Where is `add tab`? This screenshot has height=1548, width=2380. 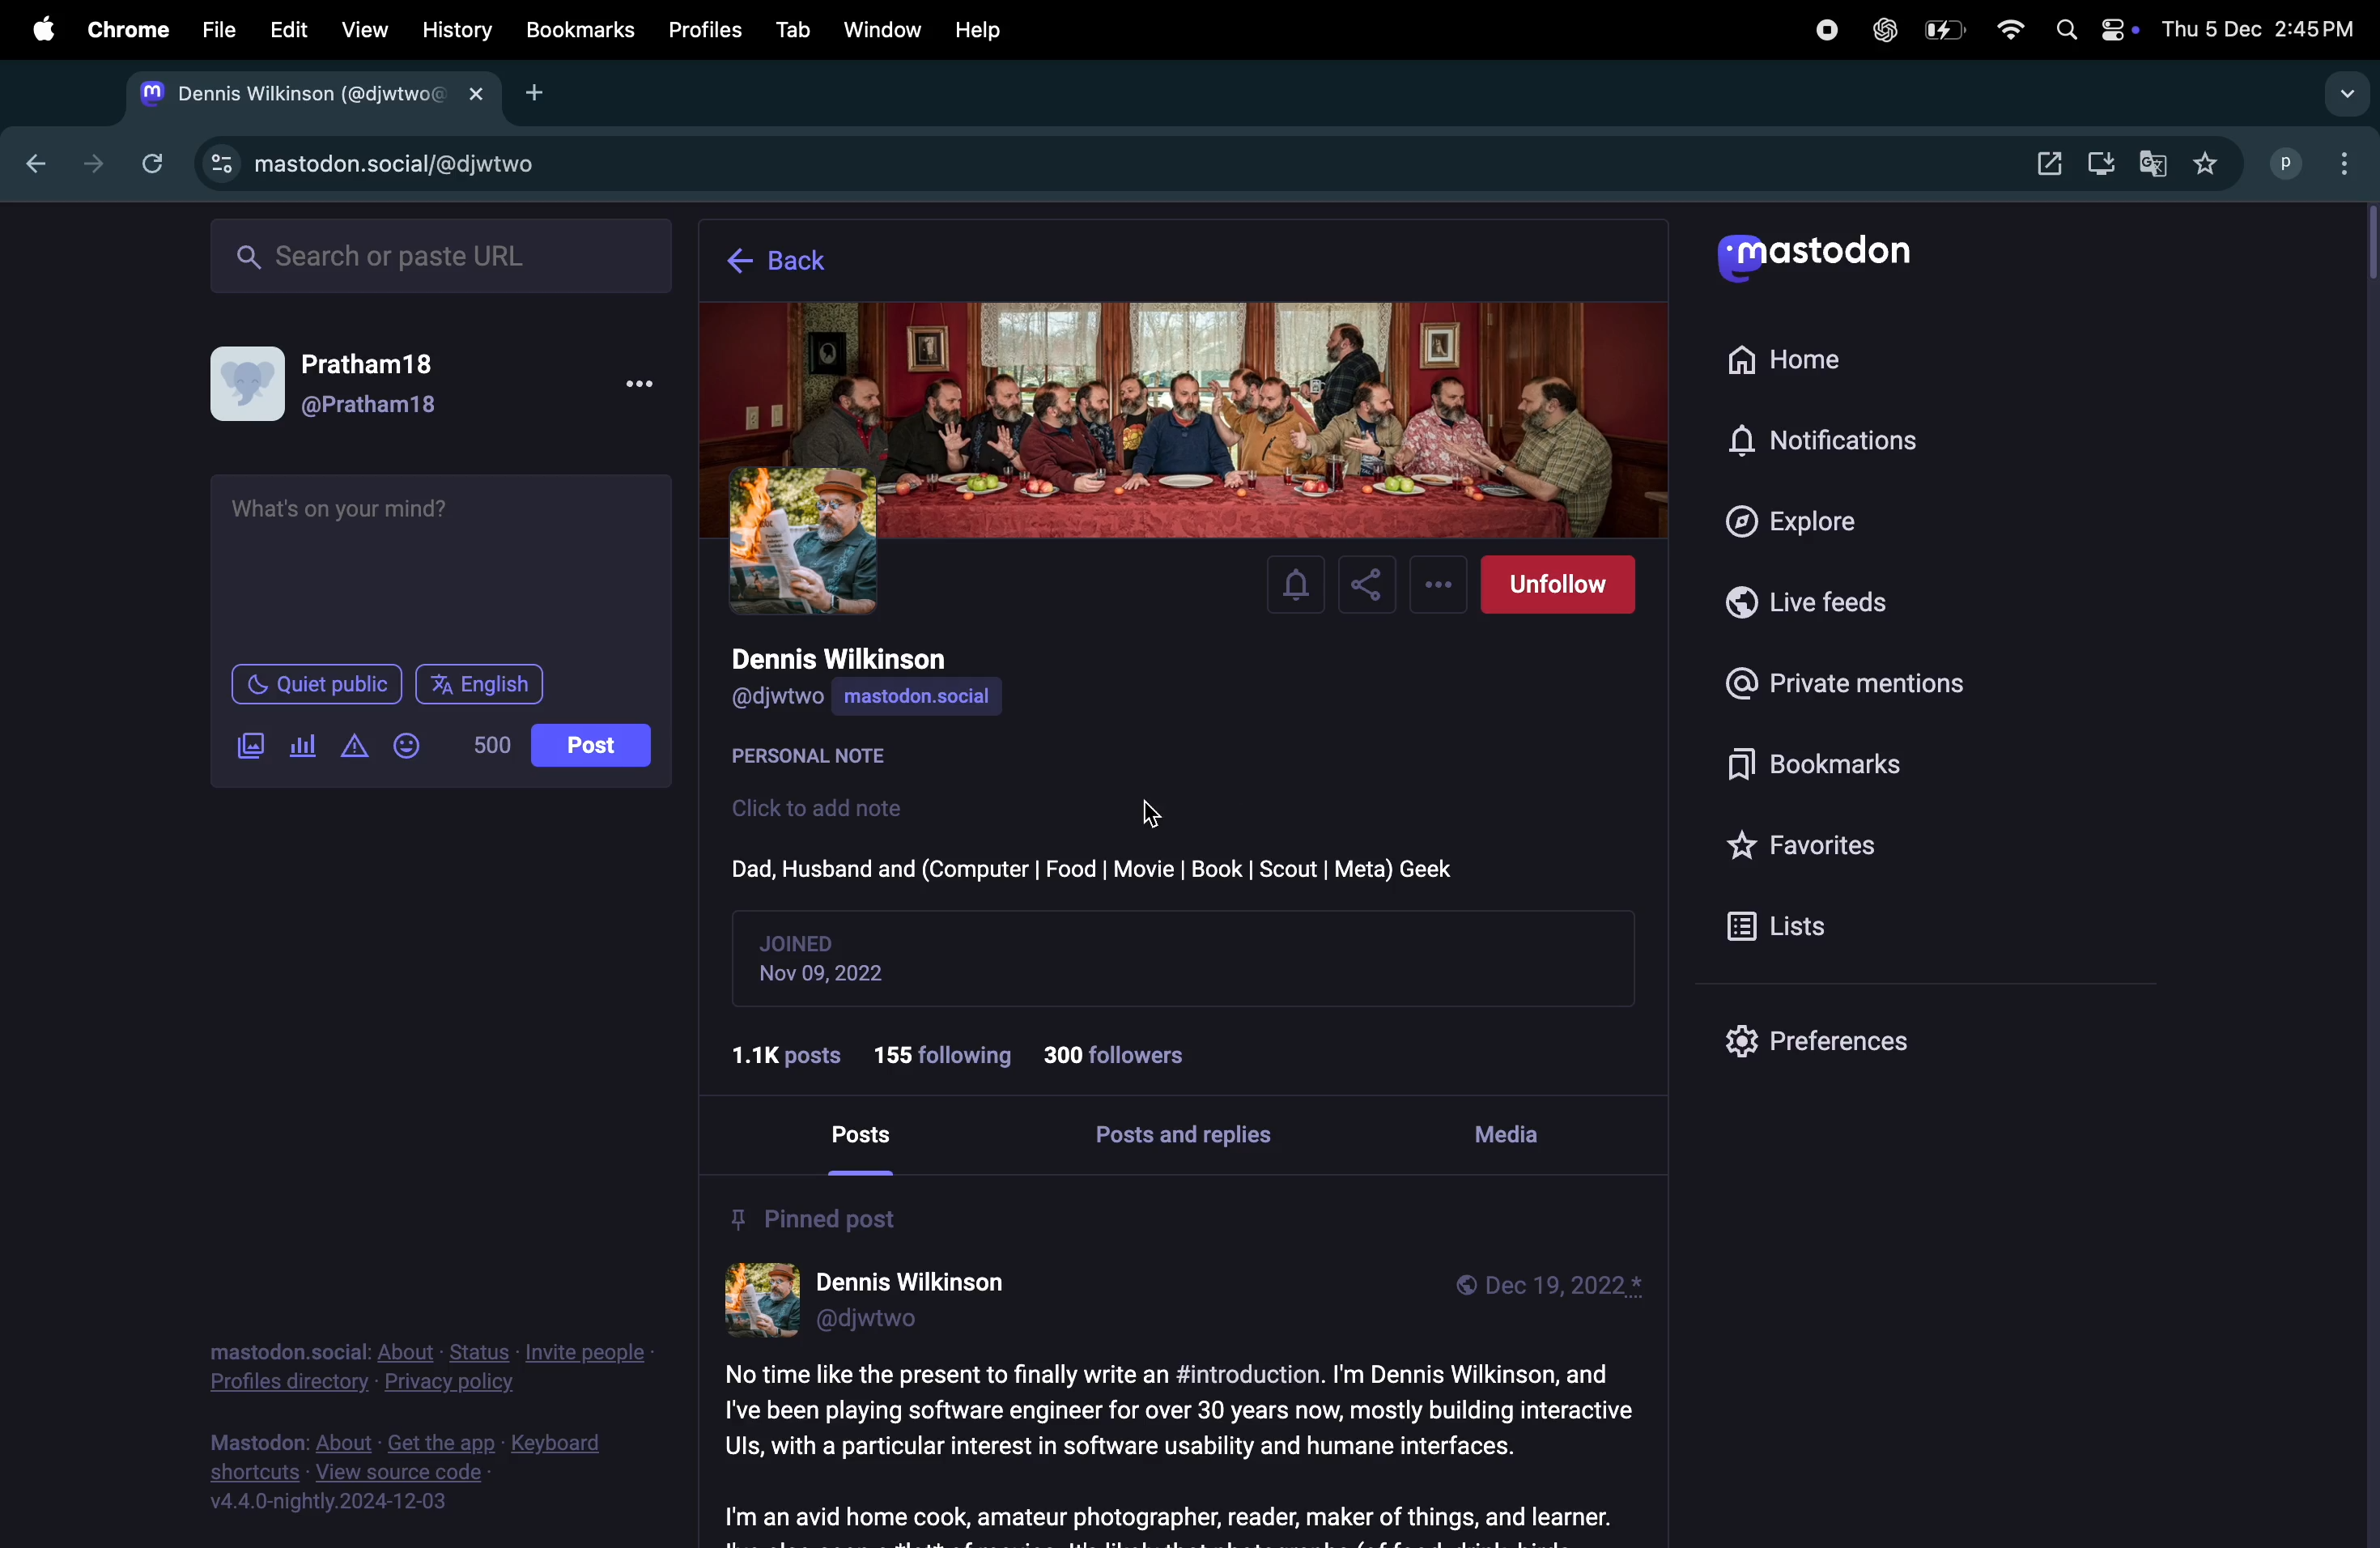
add tab is located at coordinates (546, 93).